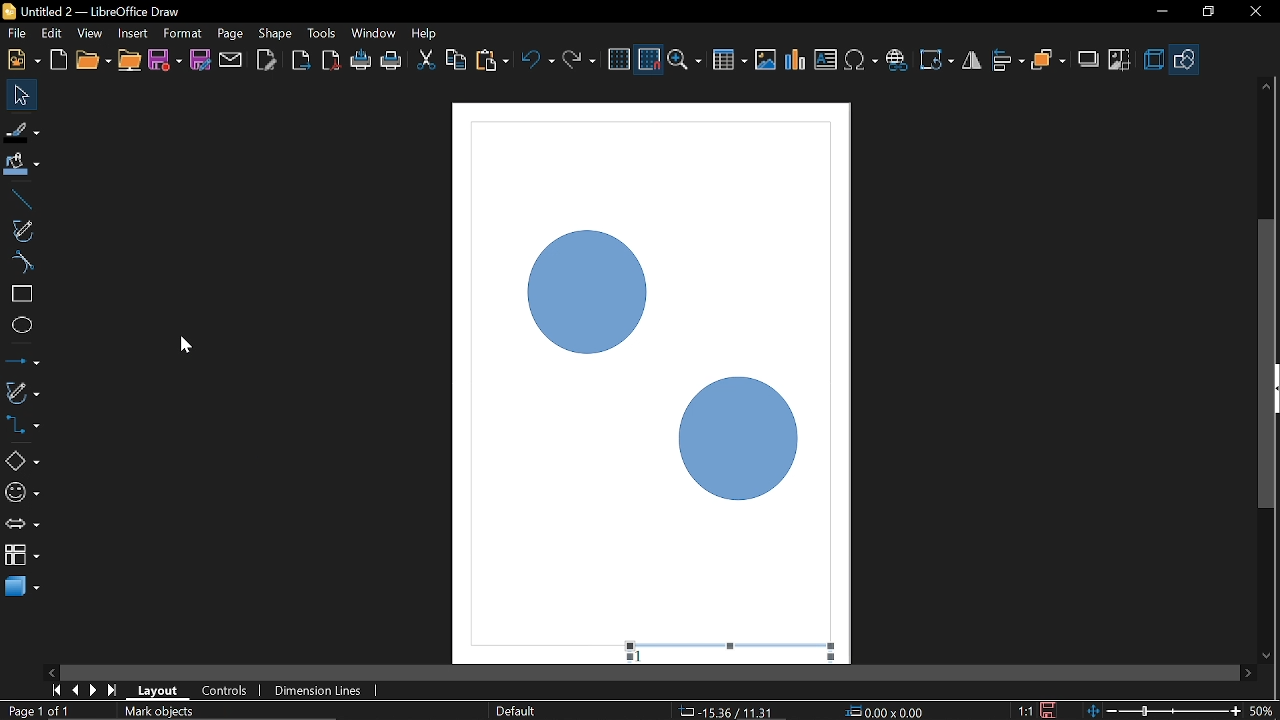 This screenshot has width=1280, height=720. What do you see at coordinates (1272, 389) in the screenshot?
I see `Sidebar` at bounding box center [1272, 389].